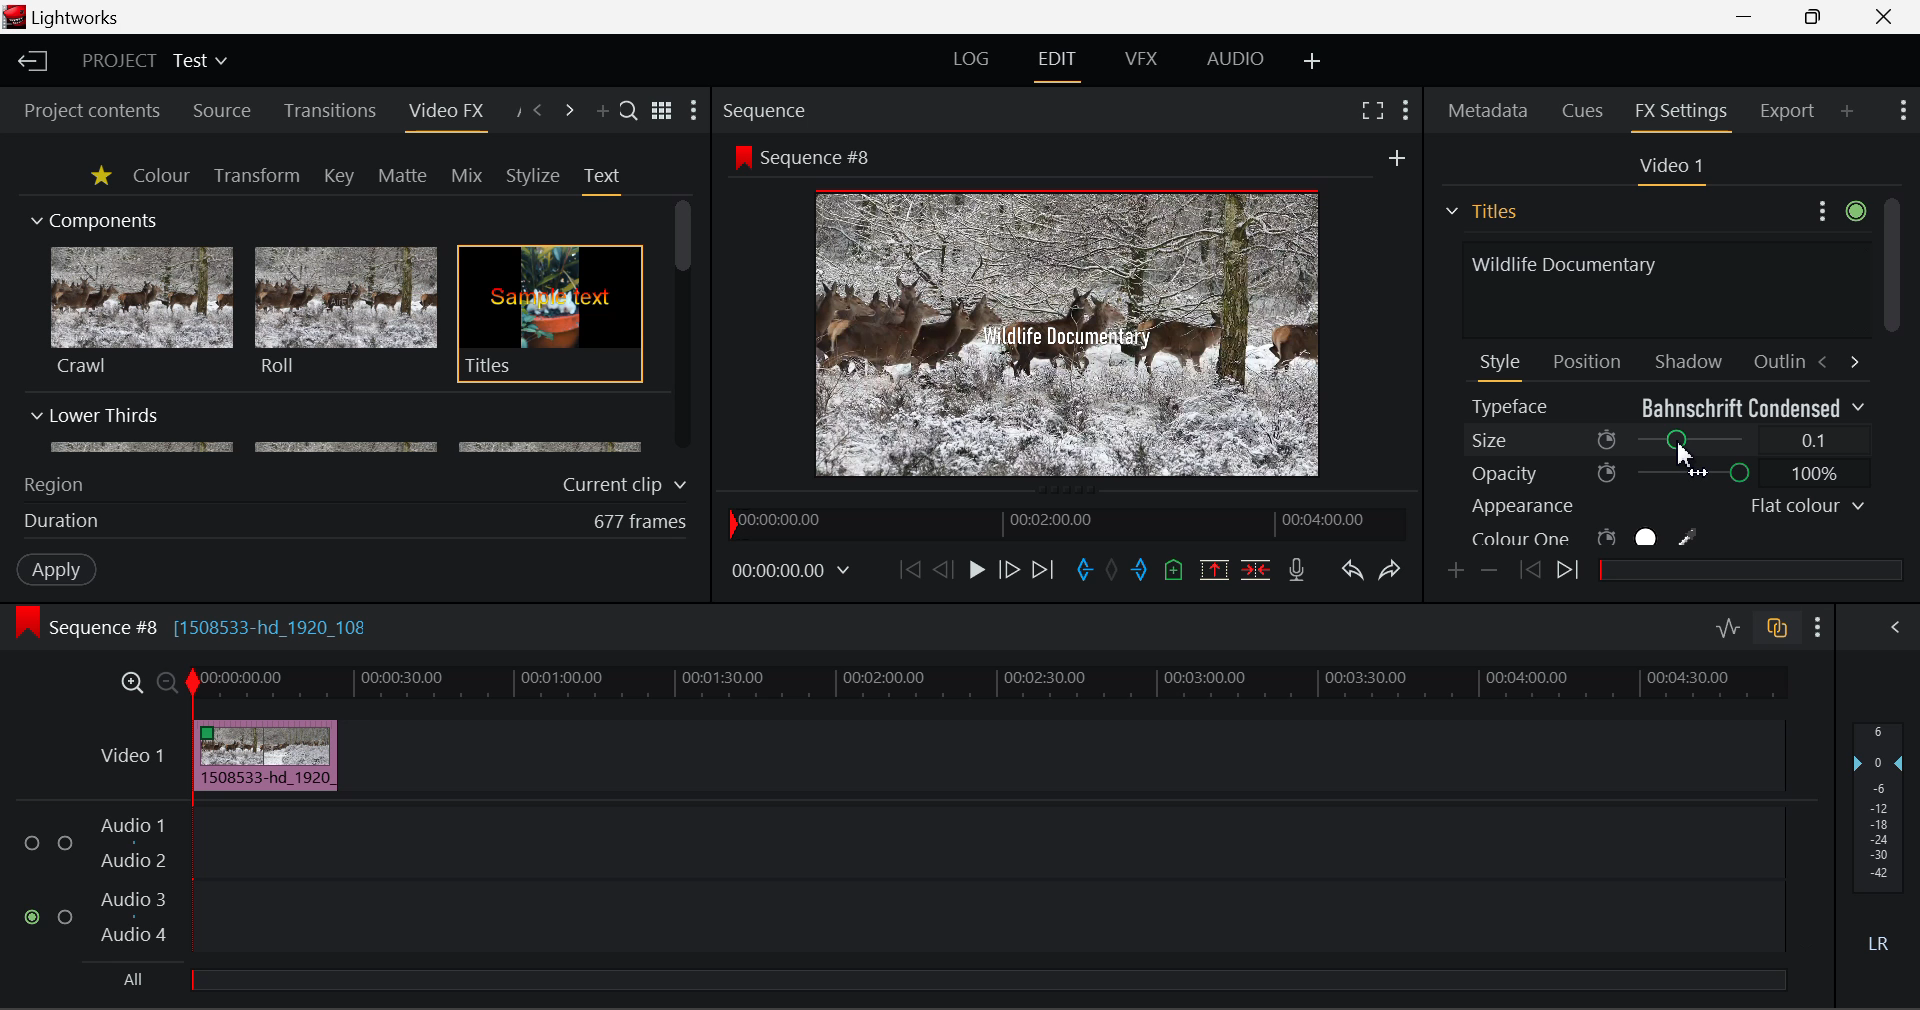 Image resolution: width=1920 pixels, height=1010 pixels. Describe the element at coordinates (212, 627) in the screenshot. I see `Sequence #8 [1508533-hd_1920_108` at that location.